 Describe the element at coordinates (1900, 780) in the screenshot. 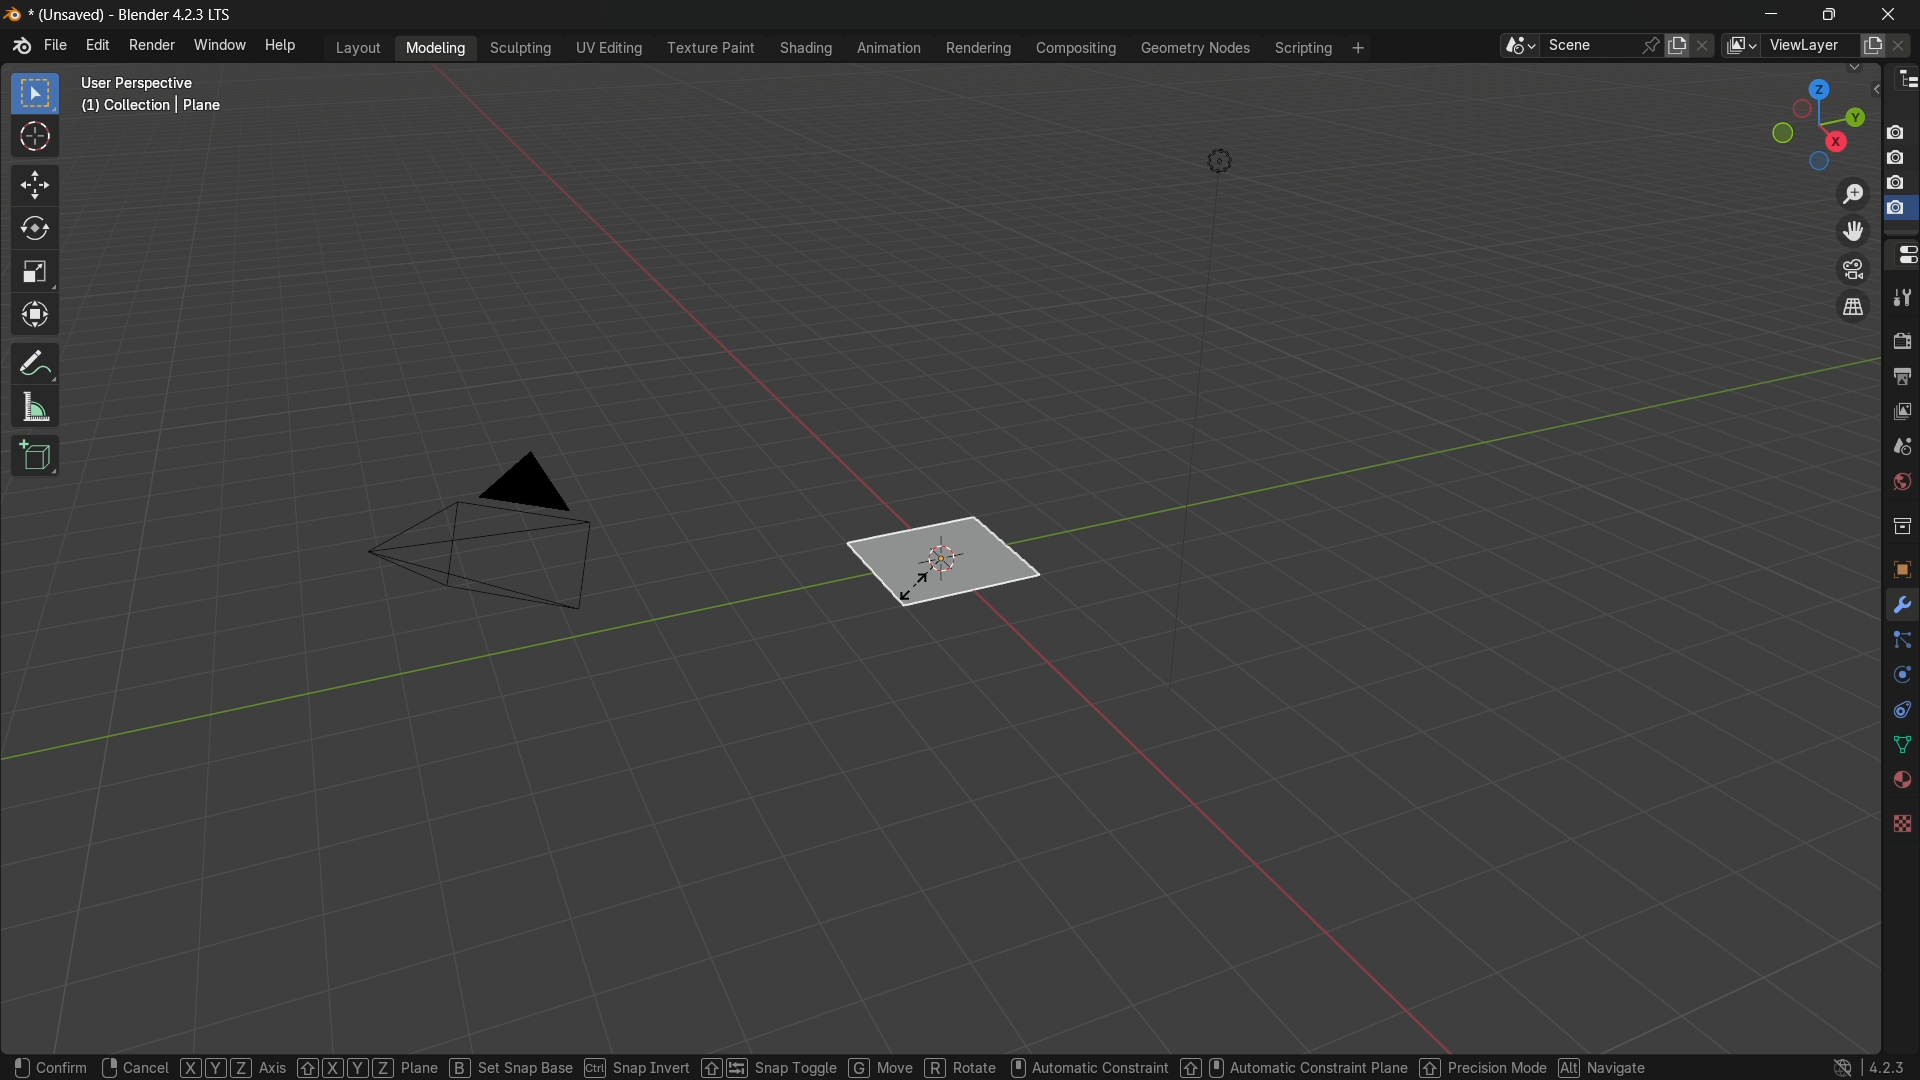

I see `material` at that location.